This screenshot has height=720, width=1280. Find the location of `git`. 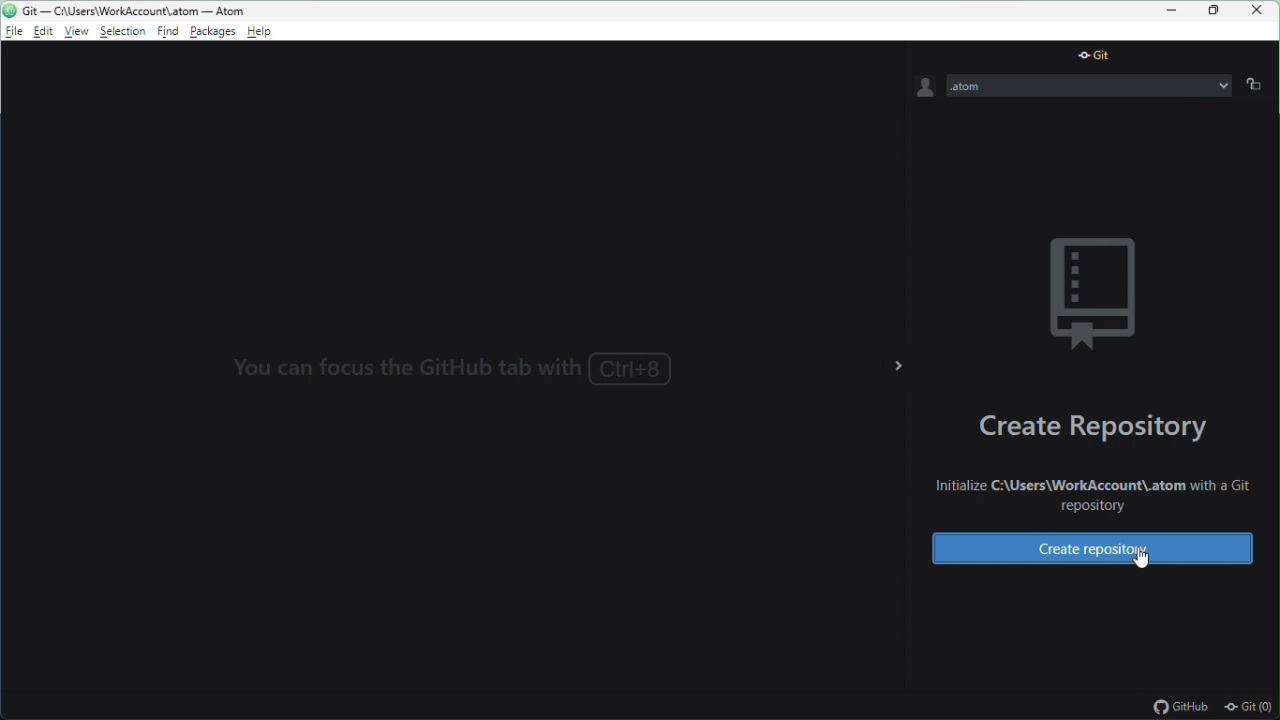

git is located at coordinates (1102, 53).